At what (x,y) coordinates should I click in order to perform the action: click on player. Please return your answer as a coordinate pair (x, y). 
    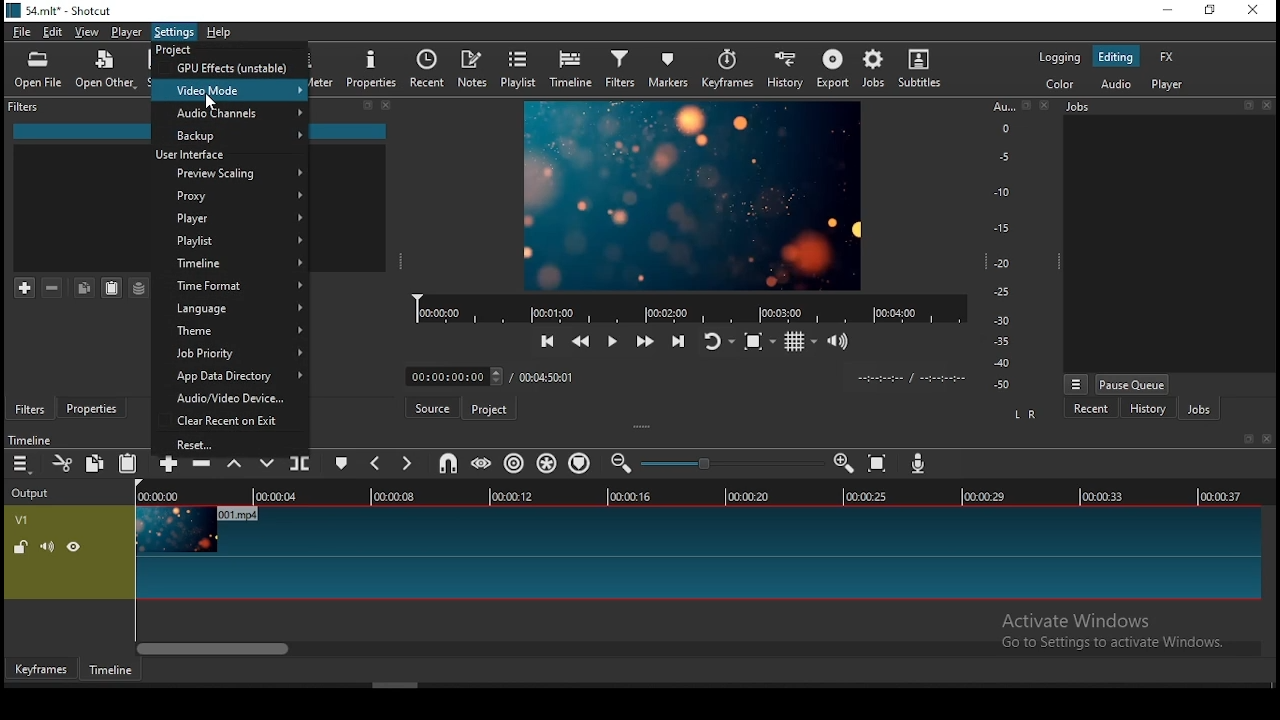
    Looking at the image, I should click on (228, 220).